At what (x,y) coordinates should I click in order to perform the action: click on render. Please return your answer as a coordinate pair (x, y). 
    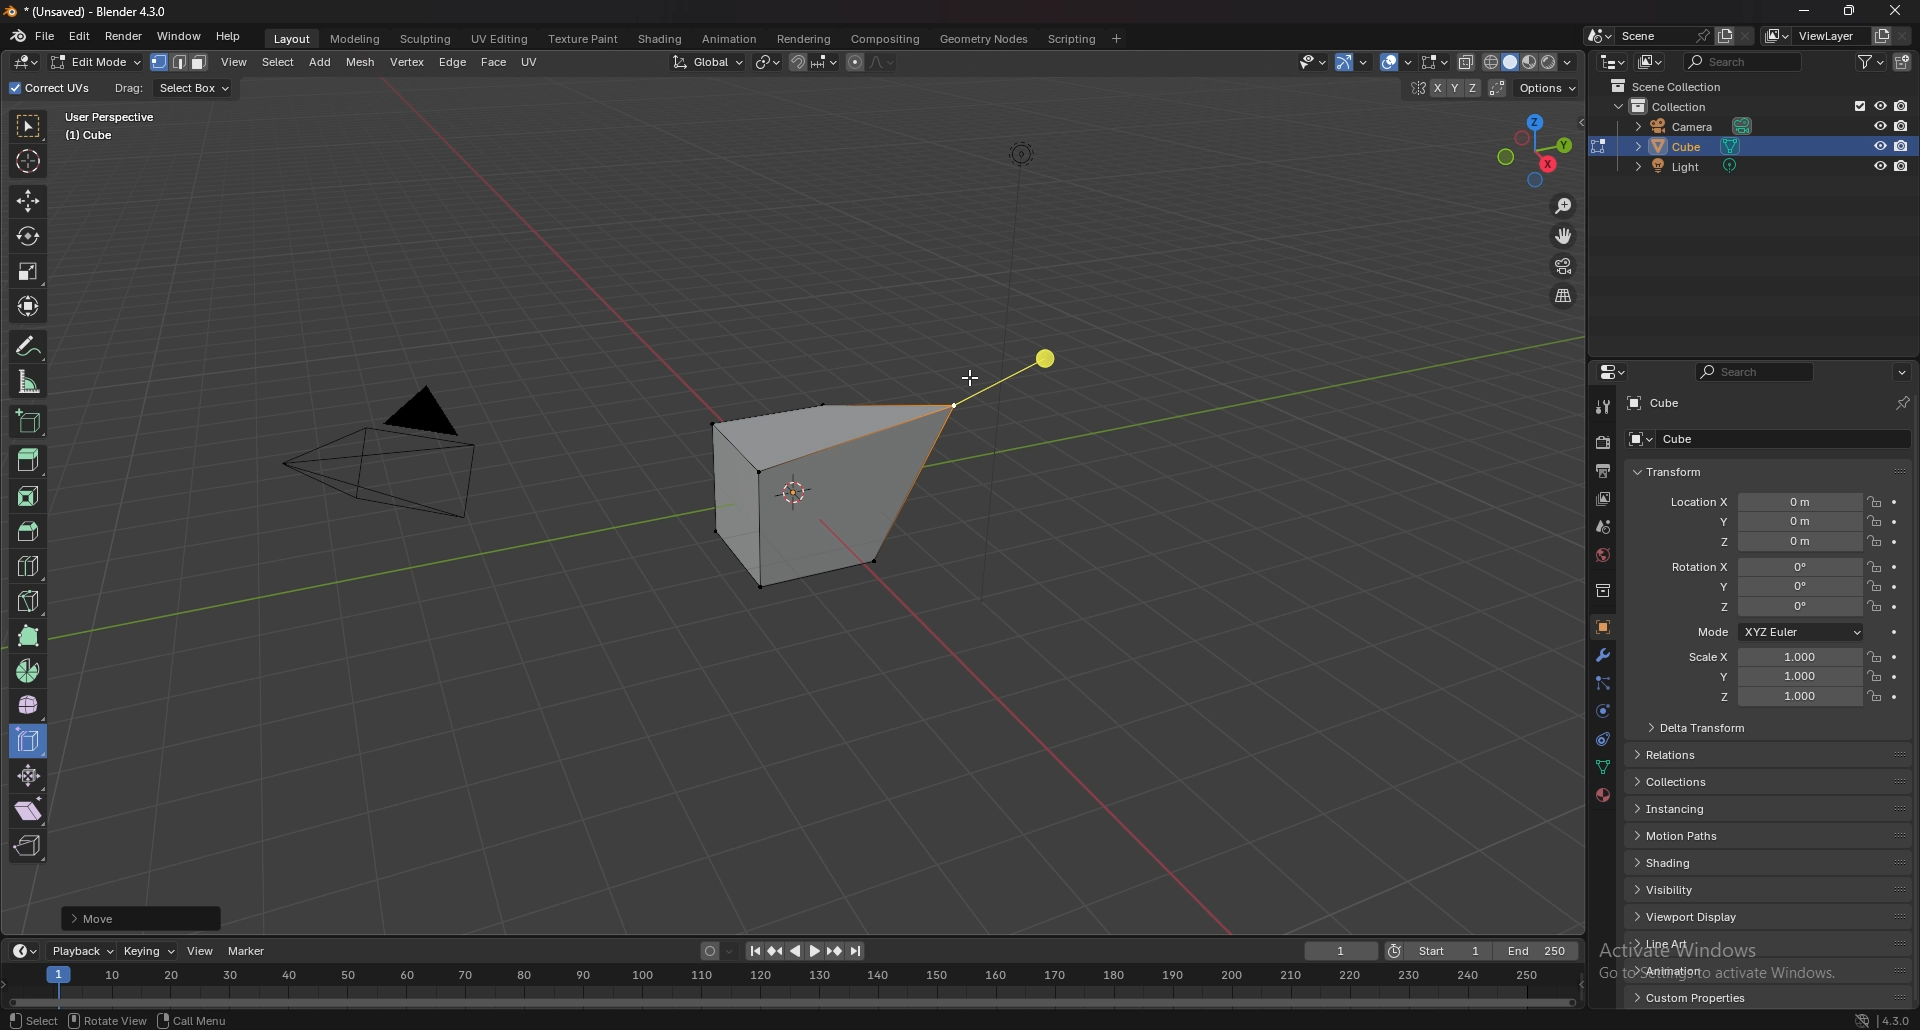
    Looking at the image, I should click on (124, 36).